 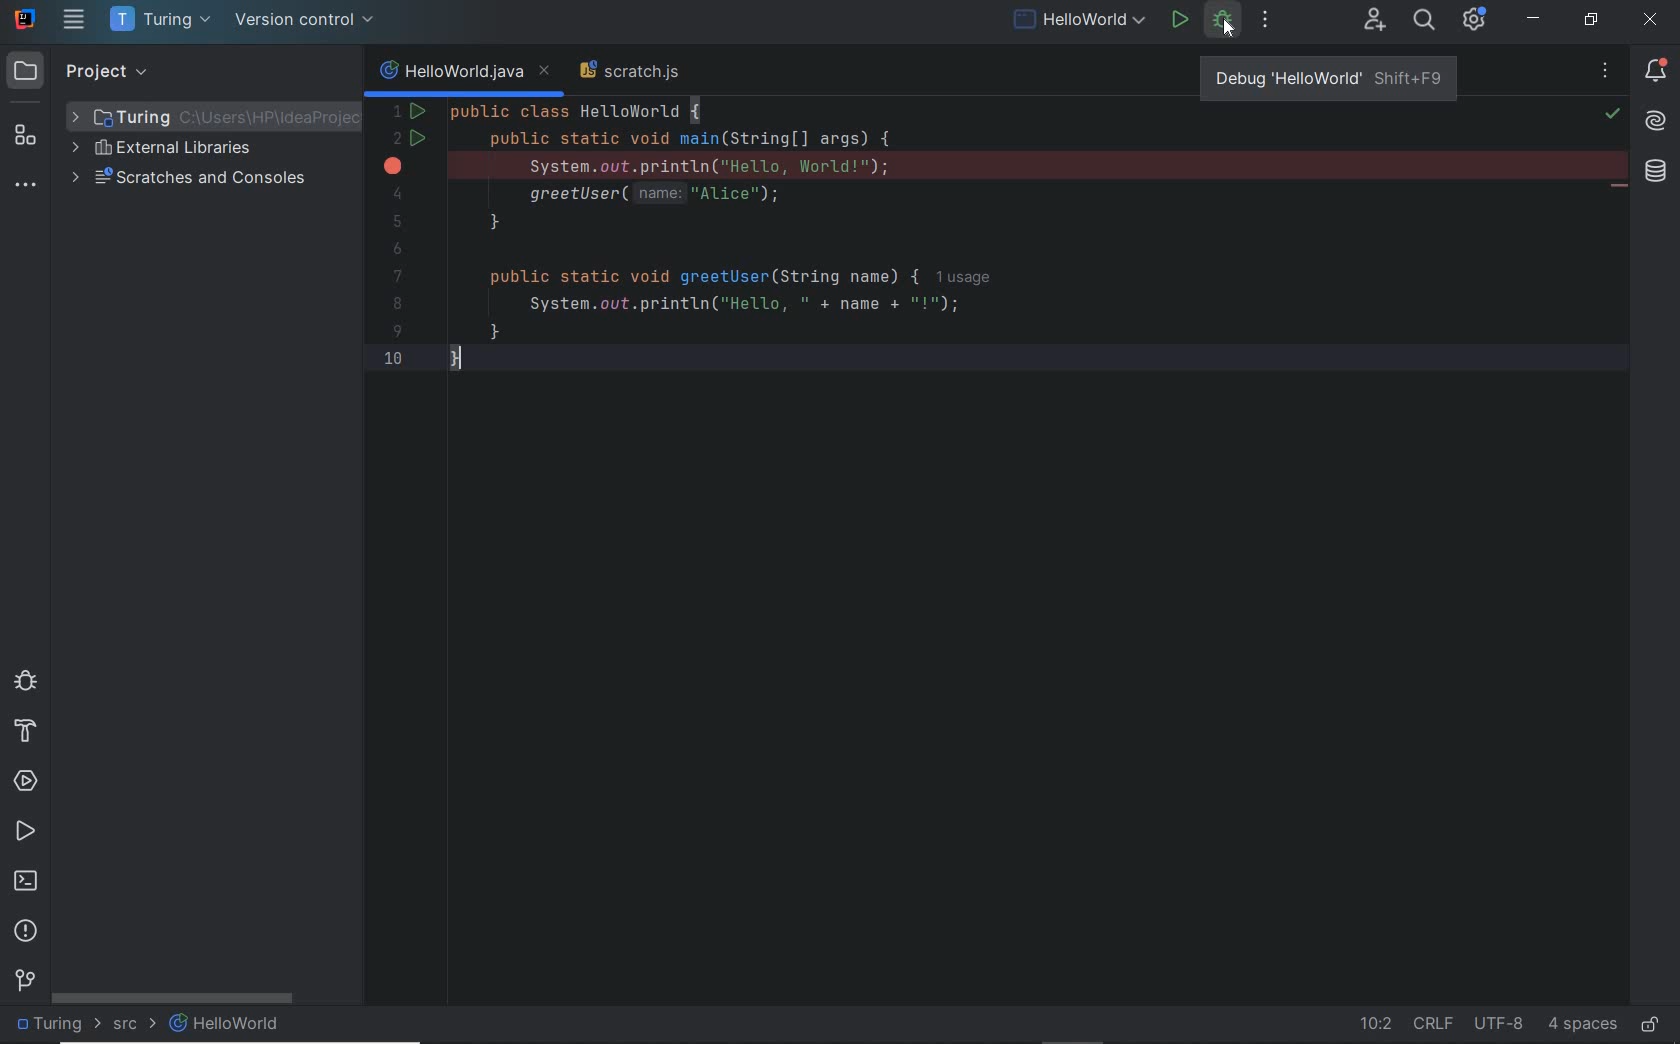 I want to click on more actions, so click(x=1267, y=21).